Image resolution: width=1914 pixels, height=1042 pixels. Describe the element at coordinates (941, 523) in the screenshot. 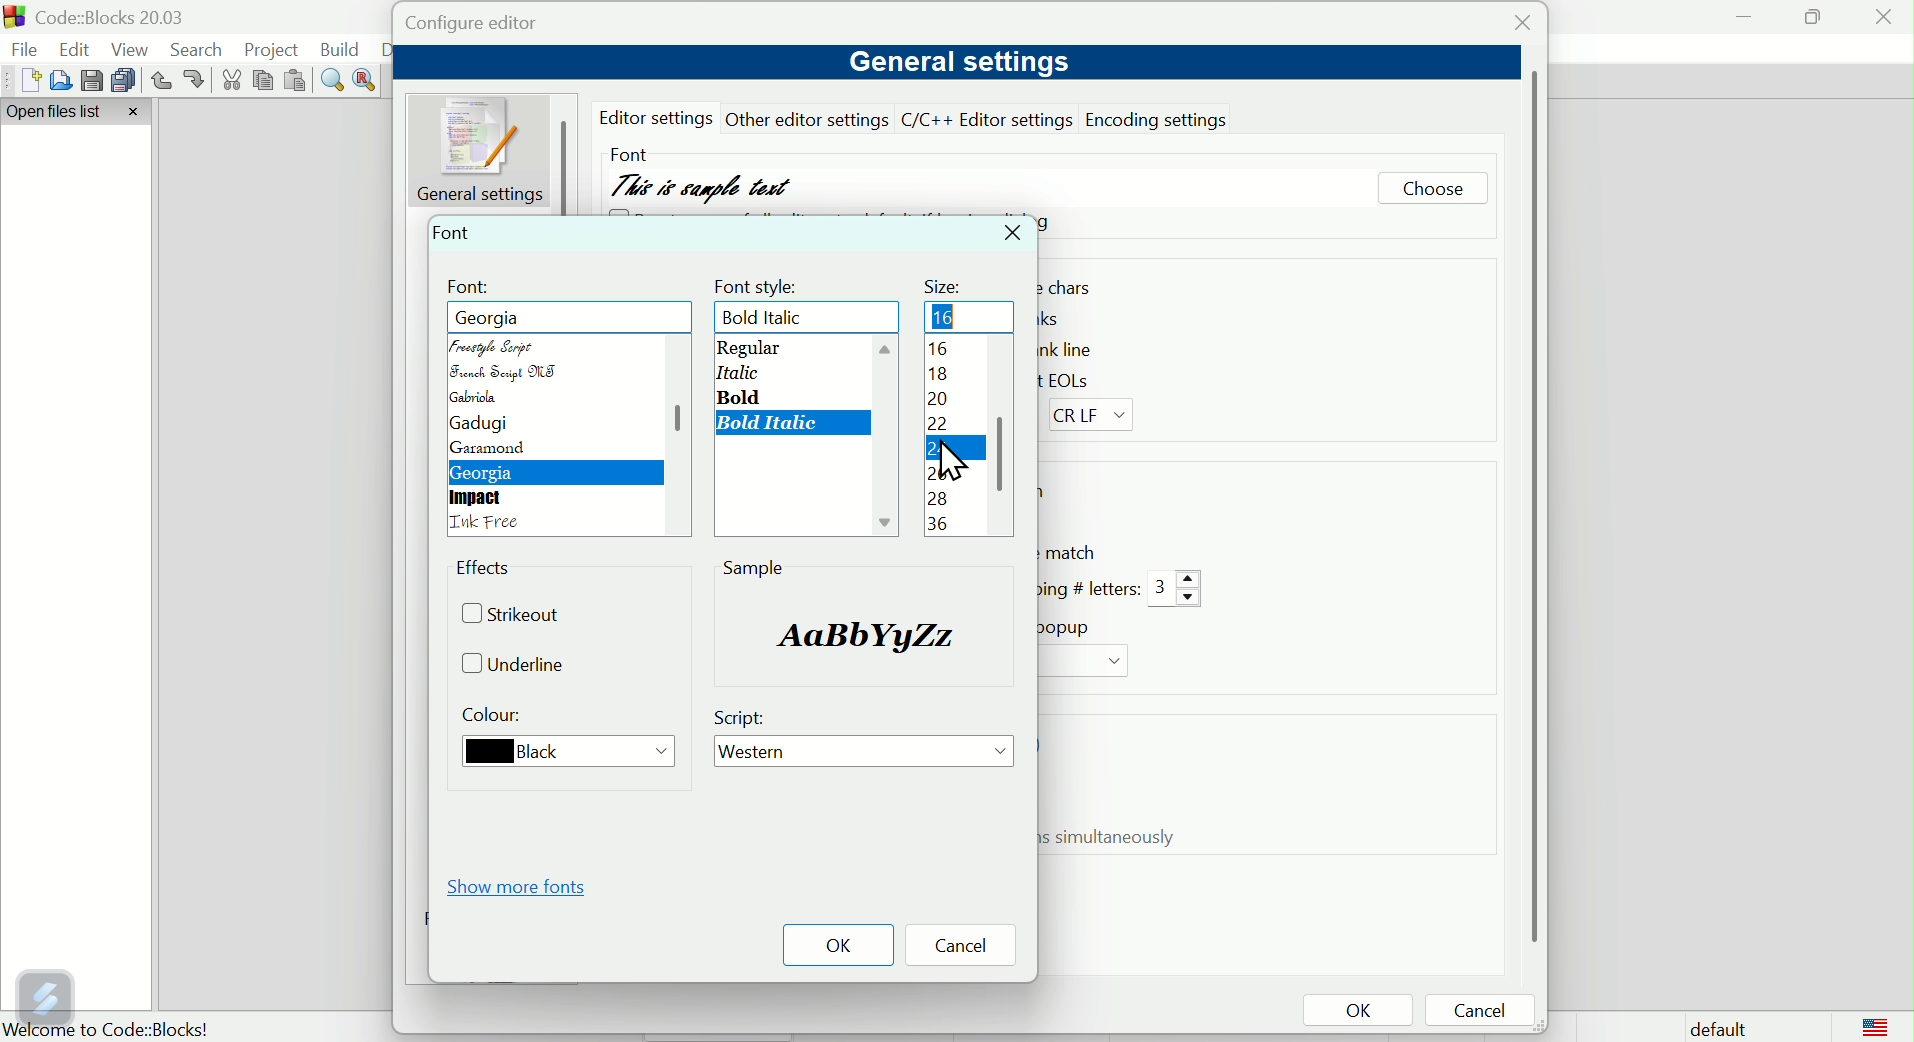

I see `36` at that location.